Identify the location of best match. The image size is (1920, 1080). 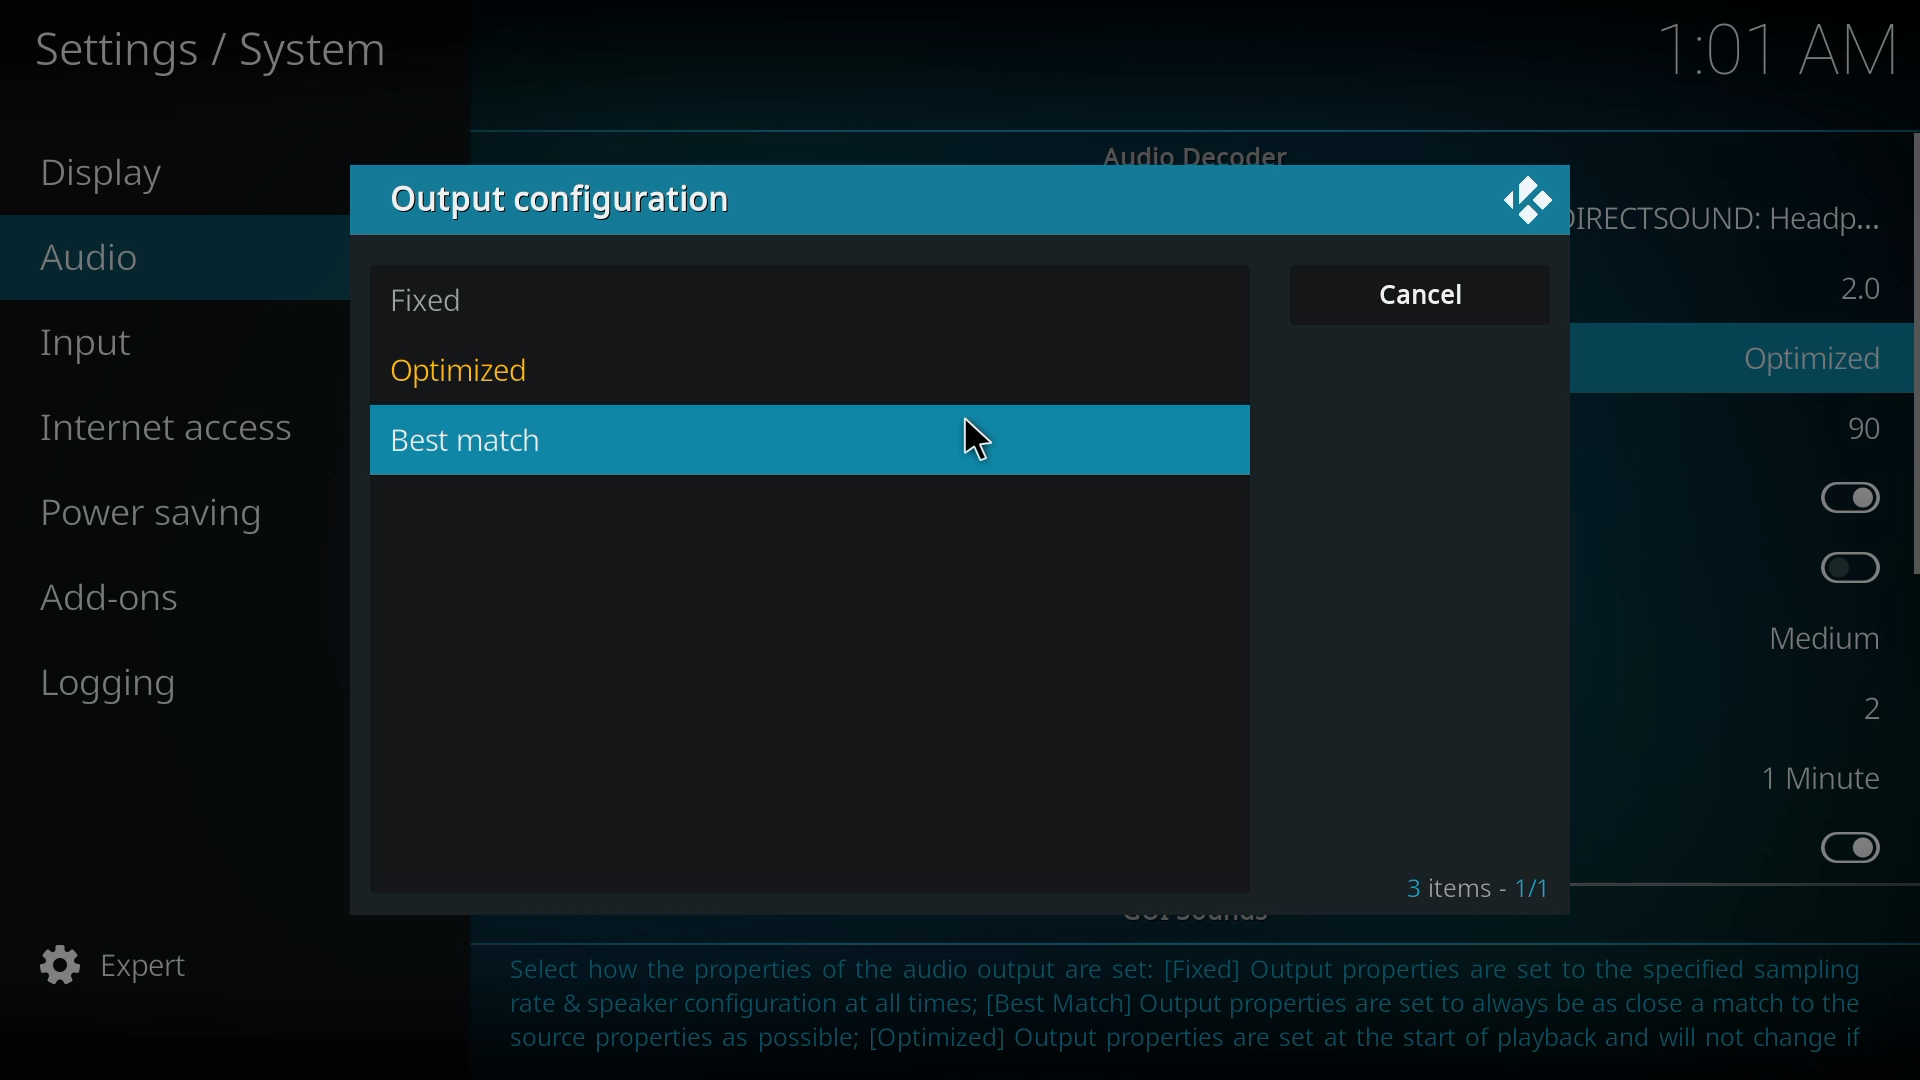
(469, 440).